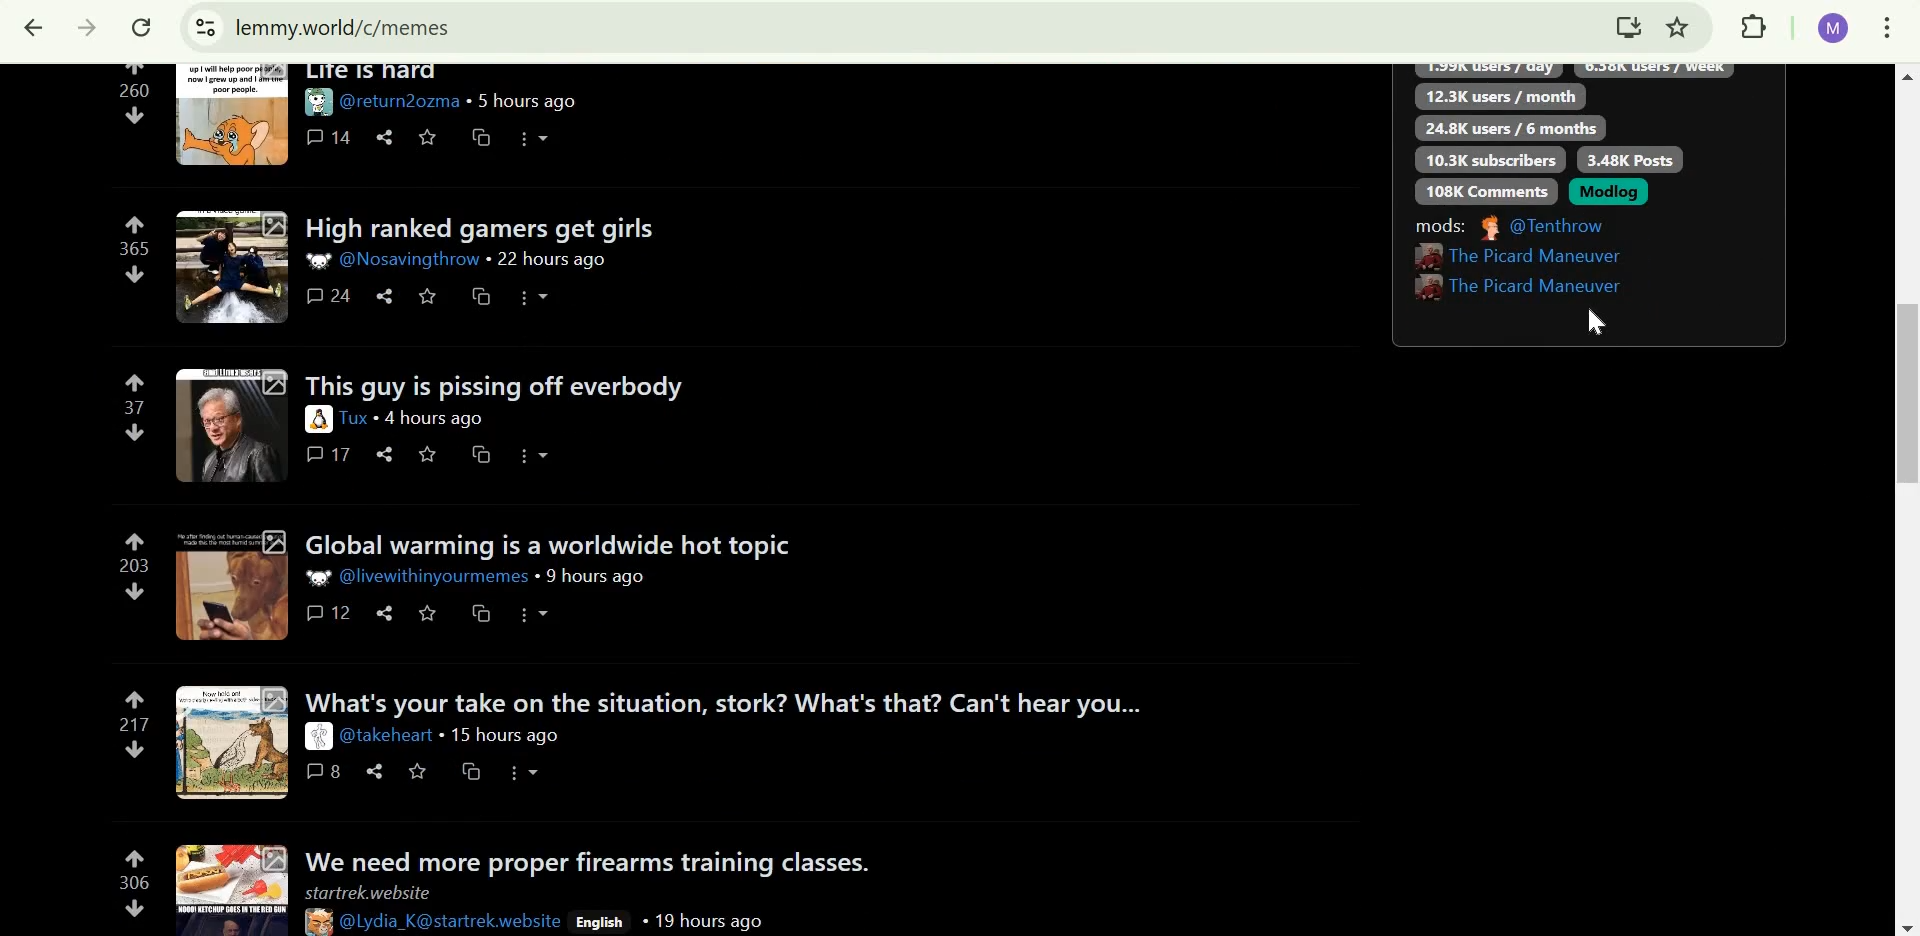  I want to click on 365 points, so click(134, 248).